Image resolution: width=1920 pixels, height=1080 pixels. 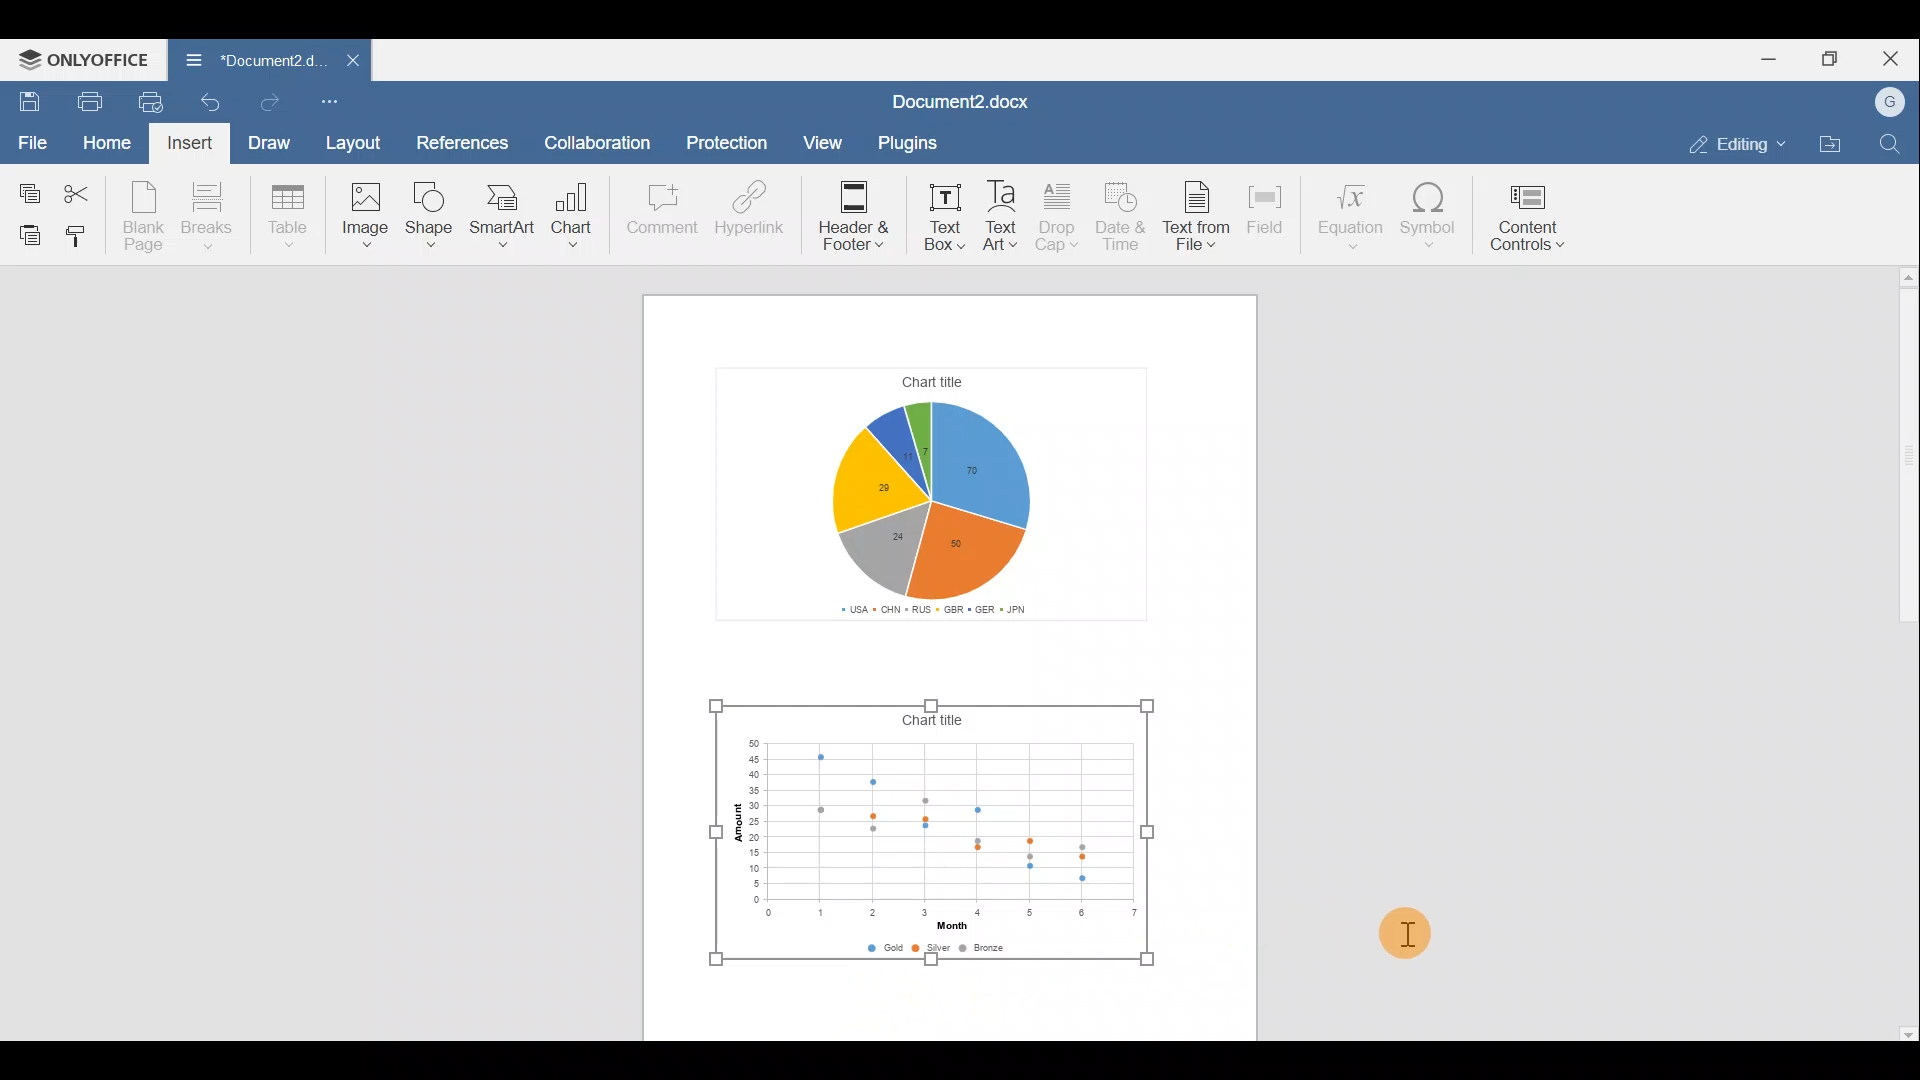 I want to click on Cut, so click(x=84, y=192).